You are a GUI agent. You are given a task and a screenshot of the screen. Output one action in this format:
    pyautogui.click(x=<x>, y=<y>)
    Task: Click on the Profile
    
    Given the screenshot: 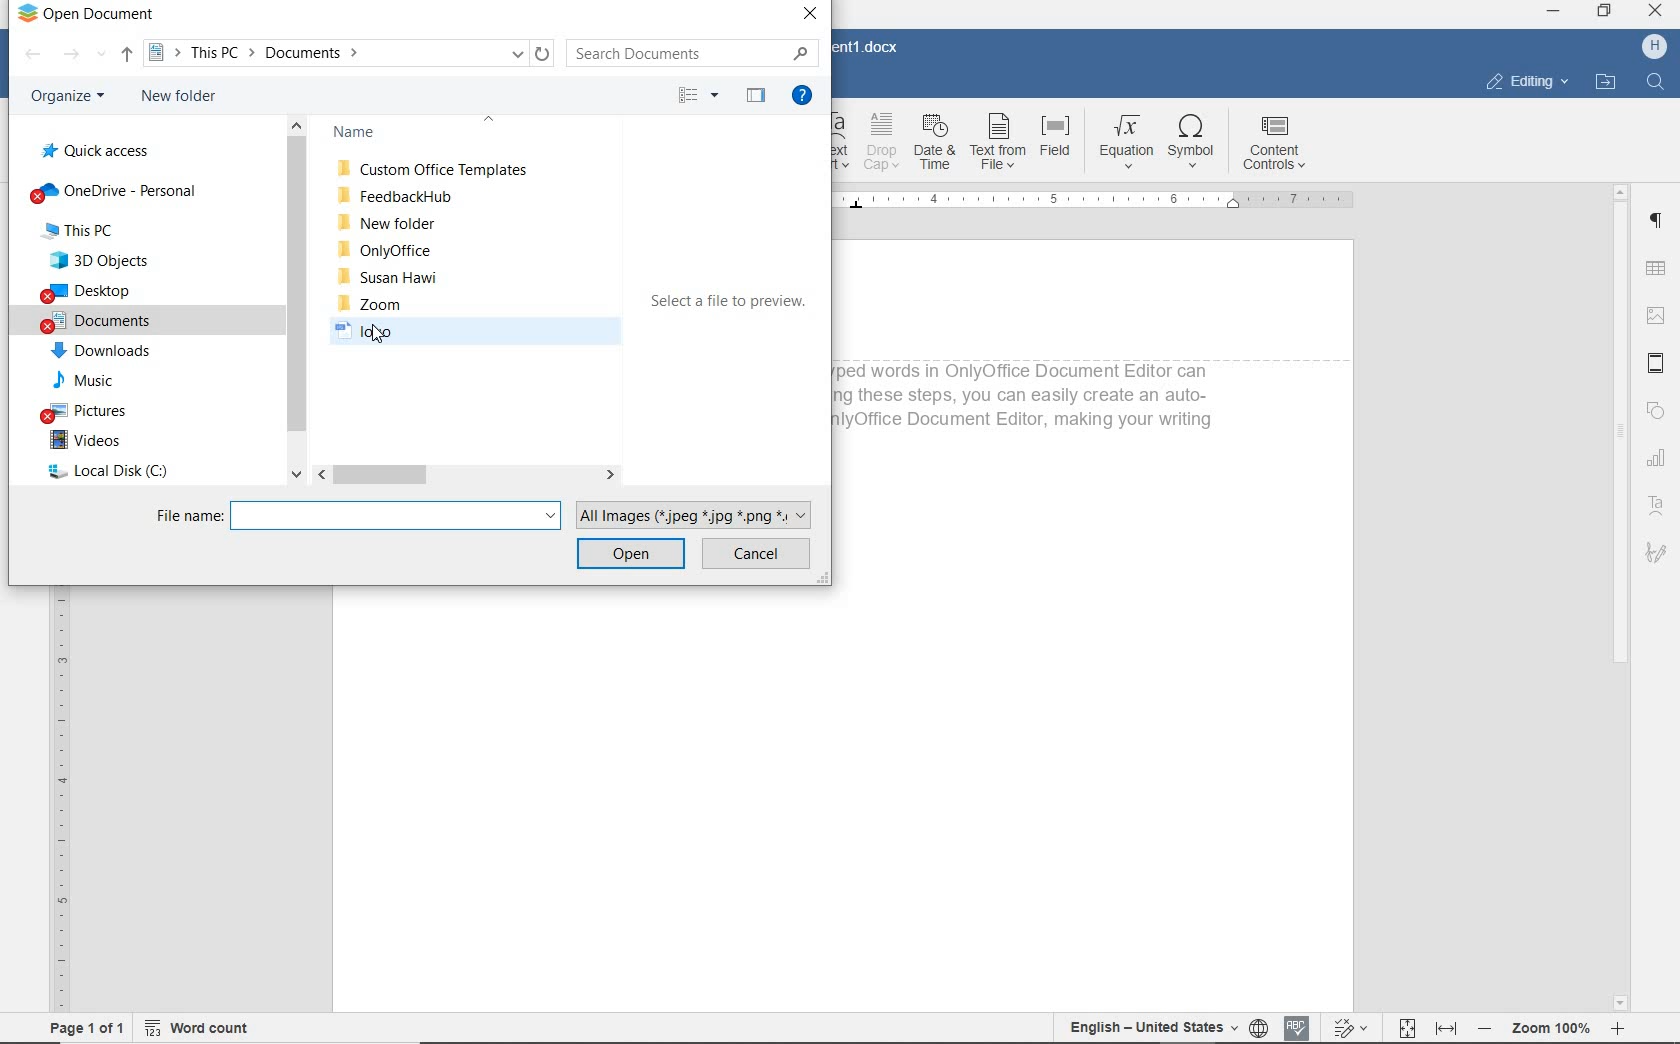 What is the action you would take?
    pyautogui.click(x=1654, y=47)
    